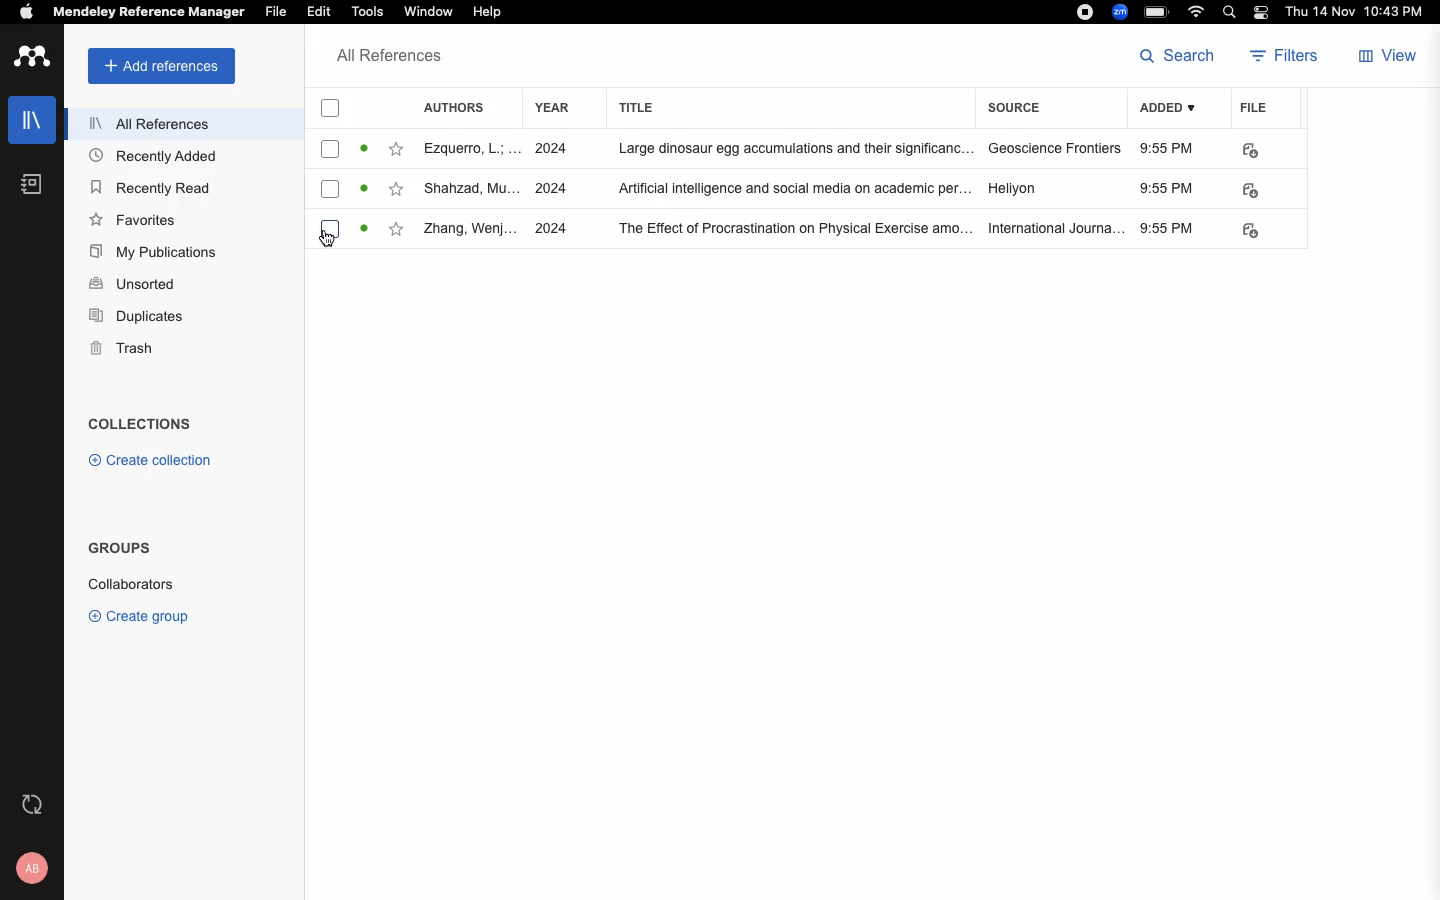  I want to click on favourite, so click(396, 230).